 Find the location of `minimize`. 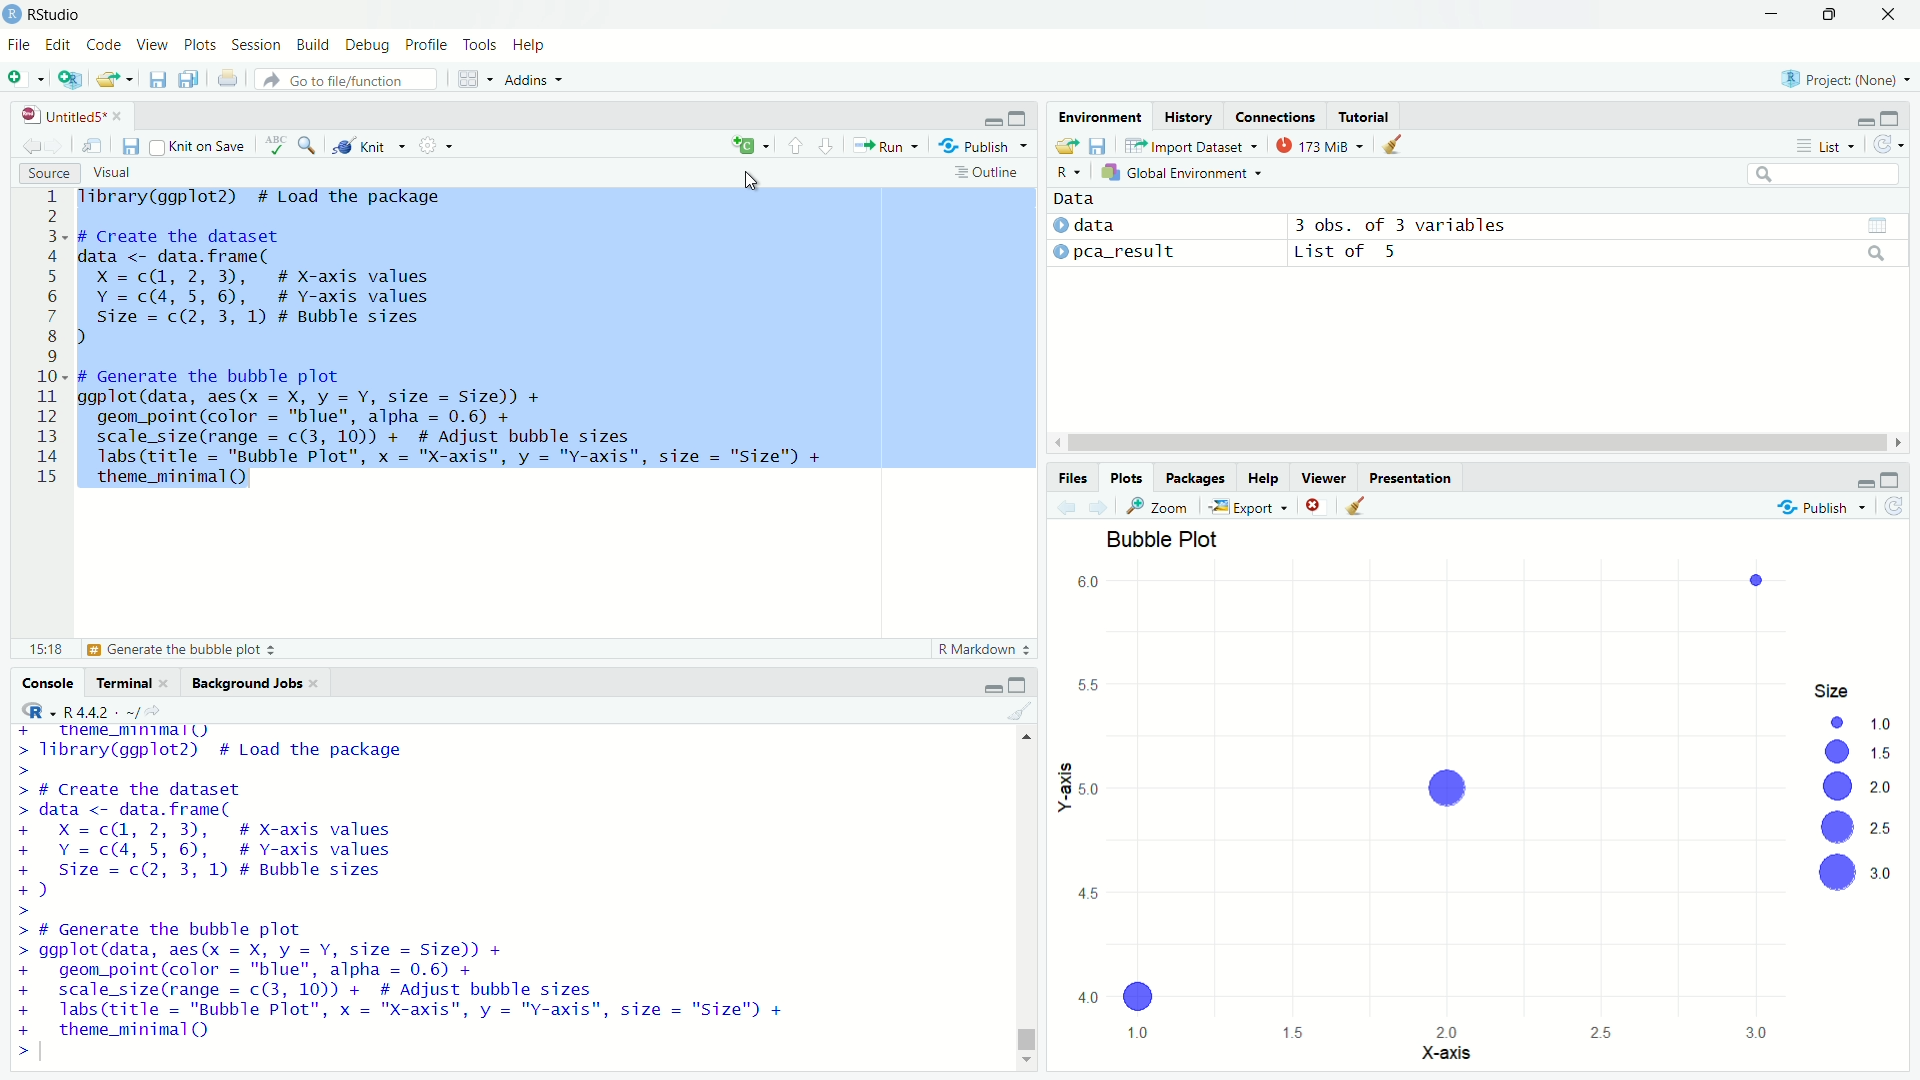

minimize is located at coordinates (1867, 116).